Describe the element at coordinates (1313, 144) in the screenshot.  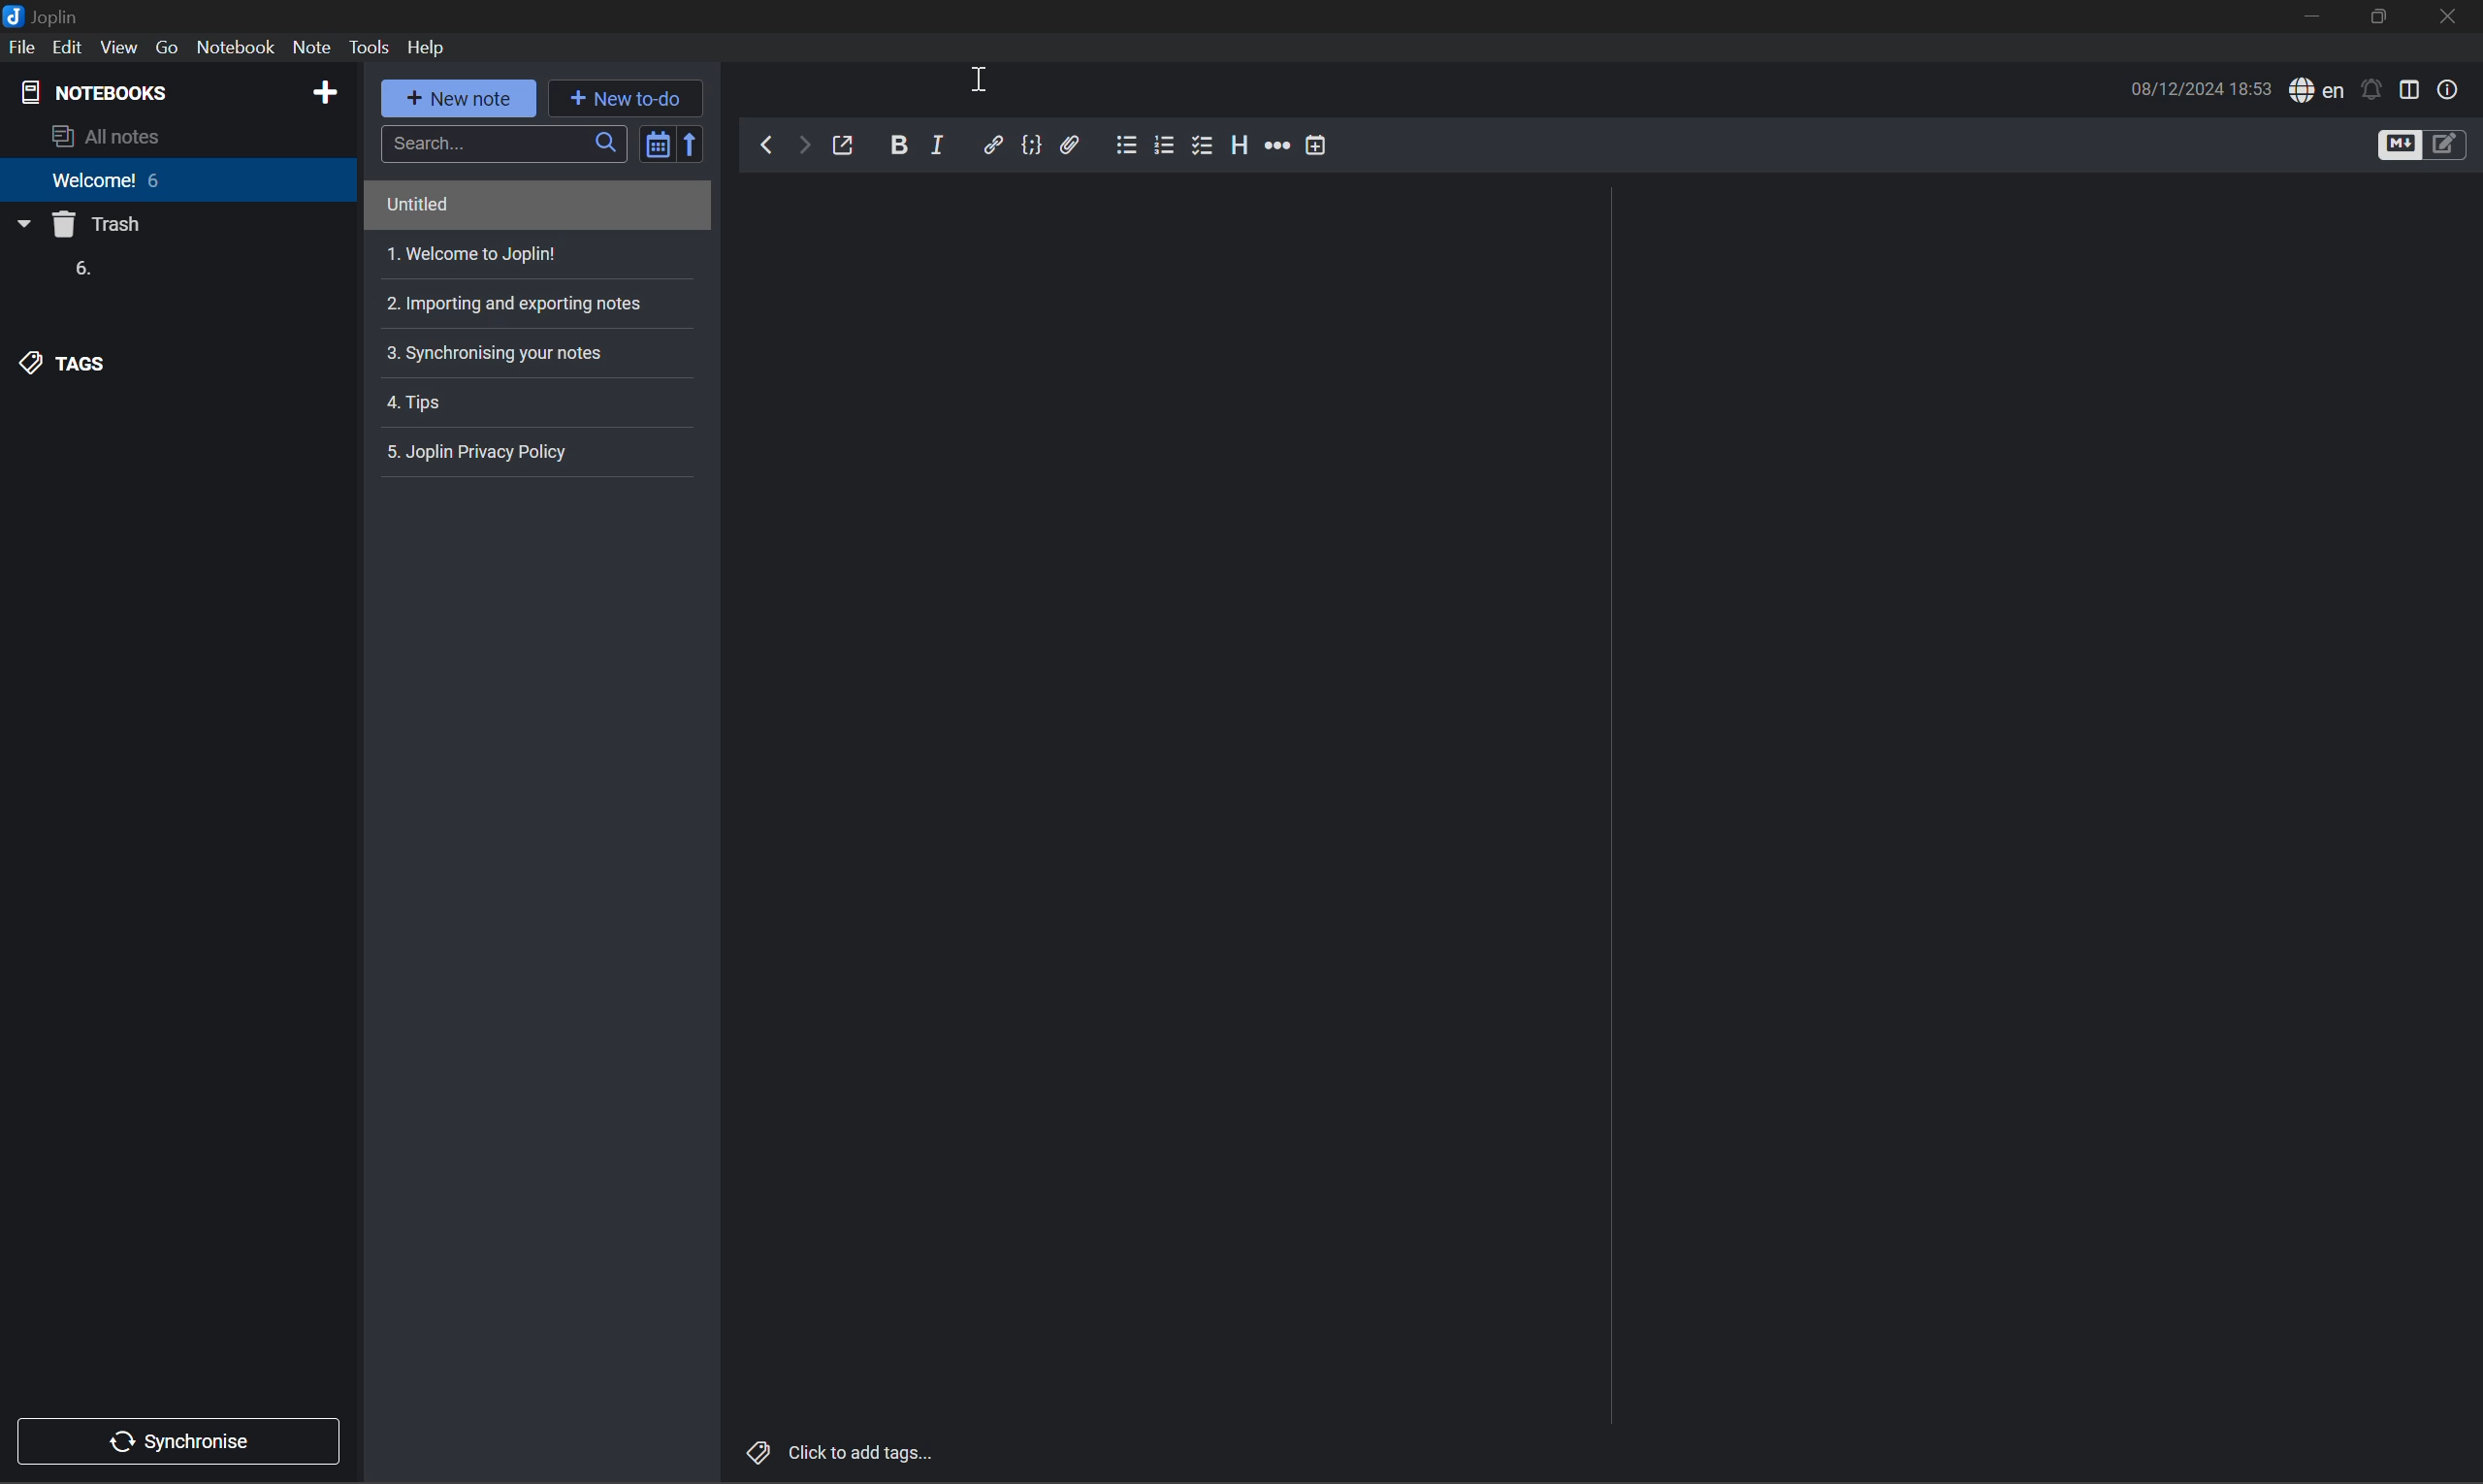
I see `Insert time` at that location.